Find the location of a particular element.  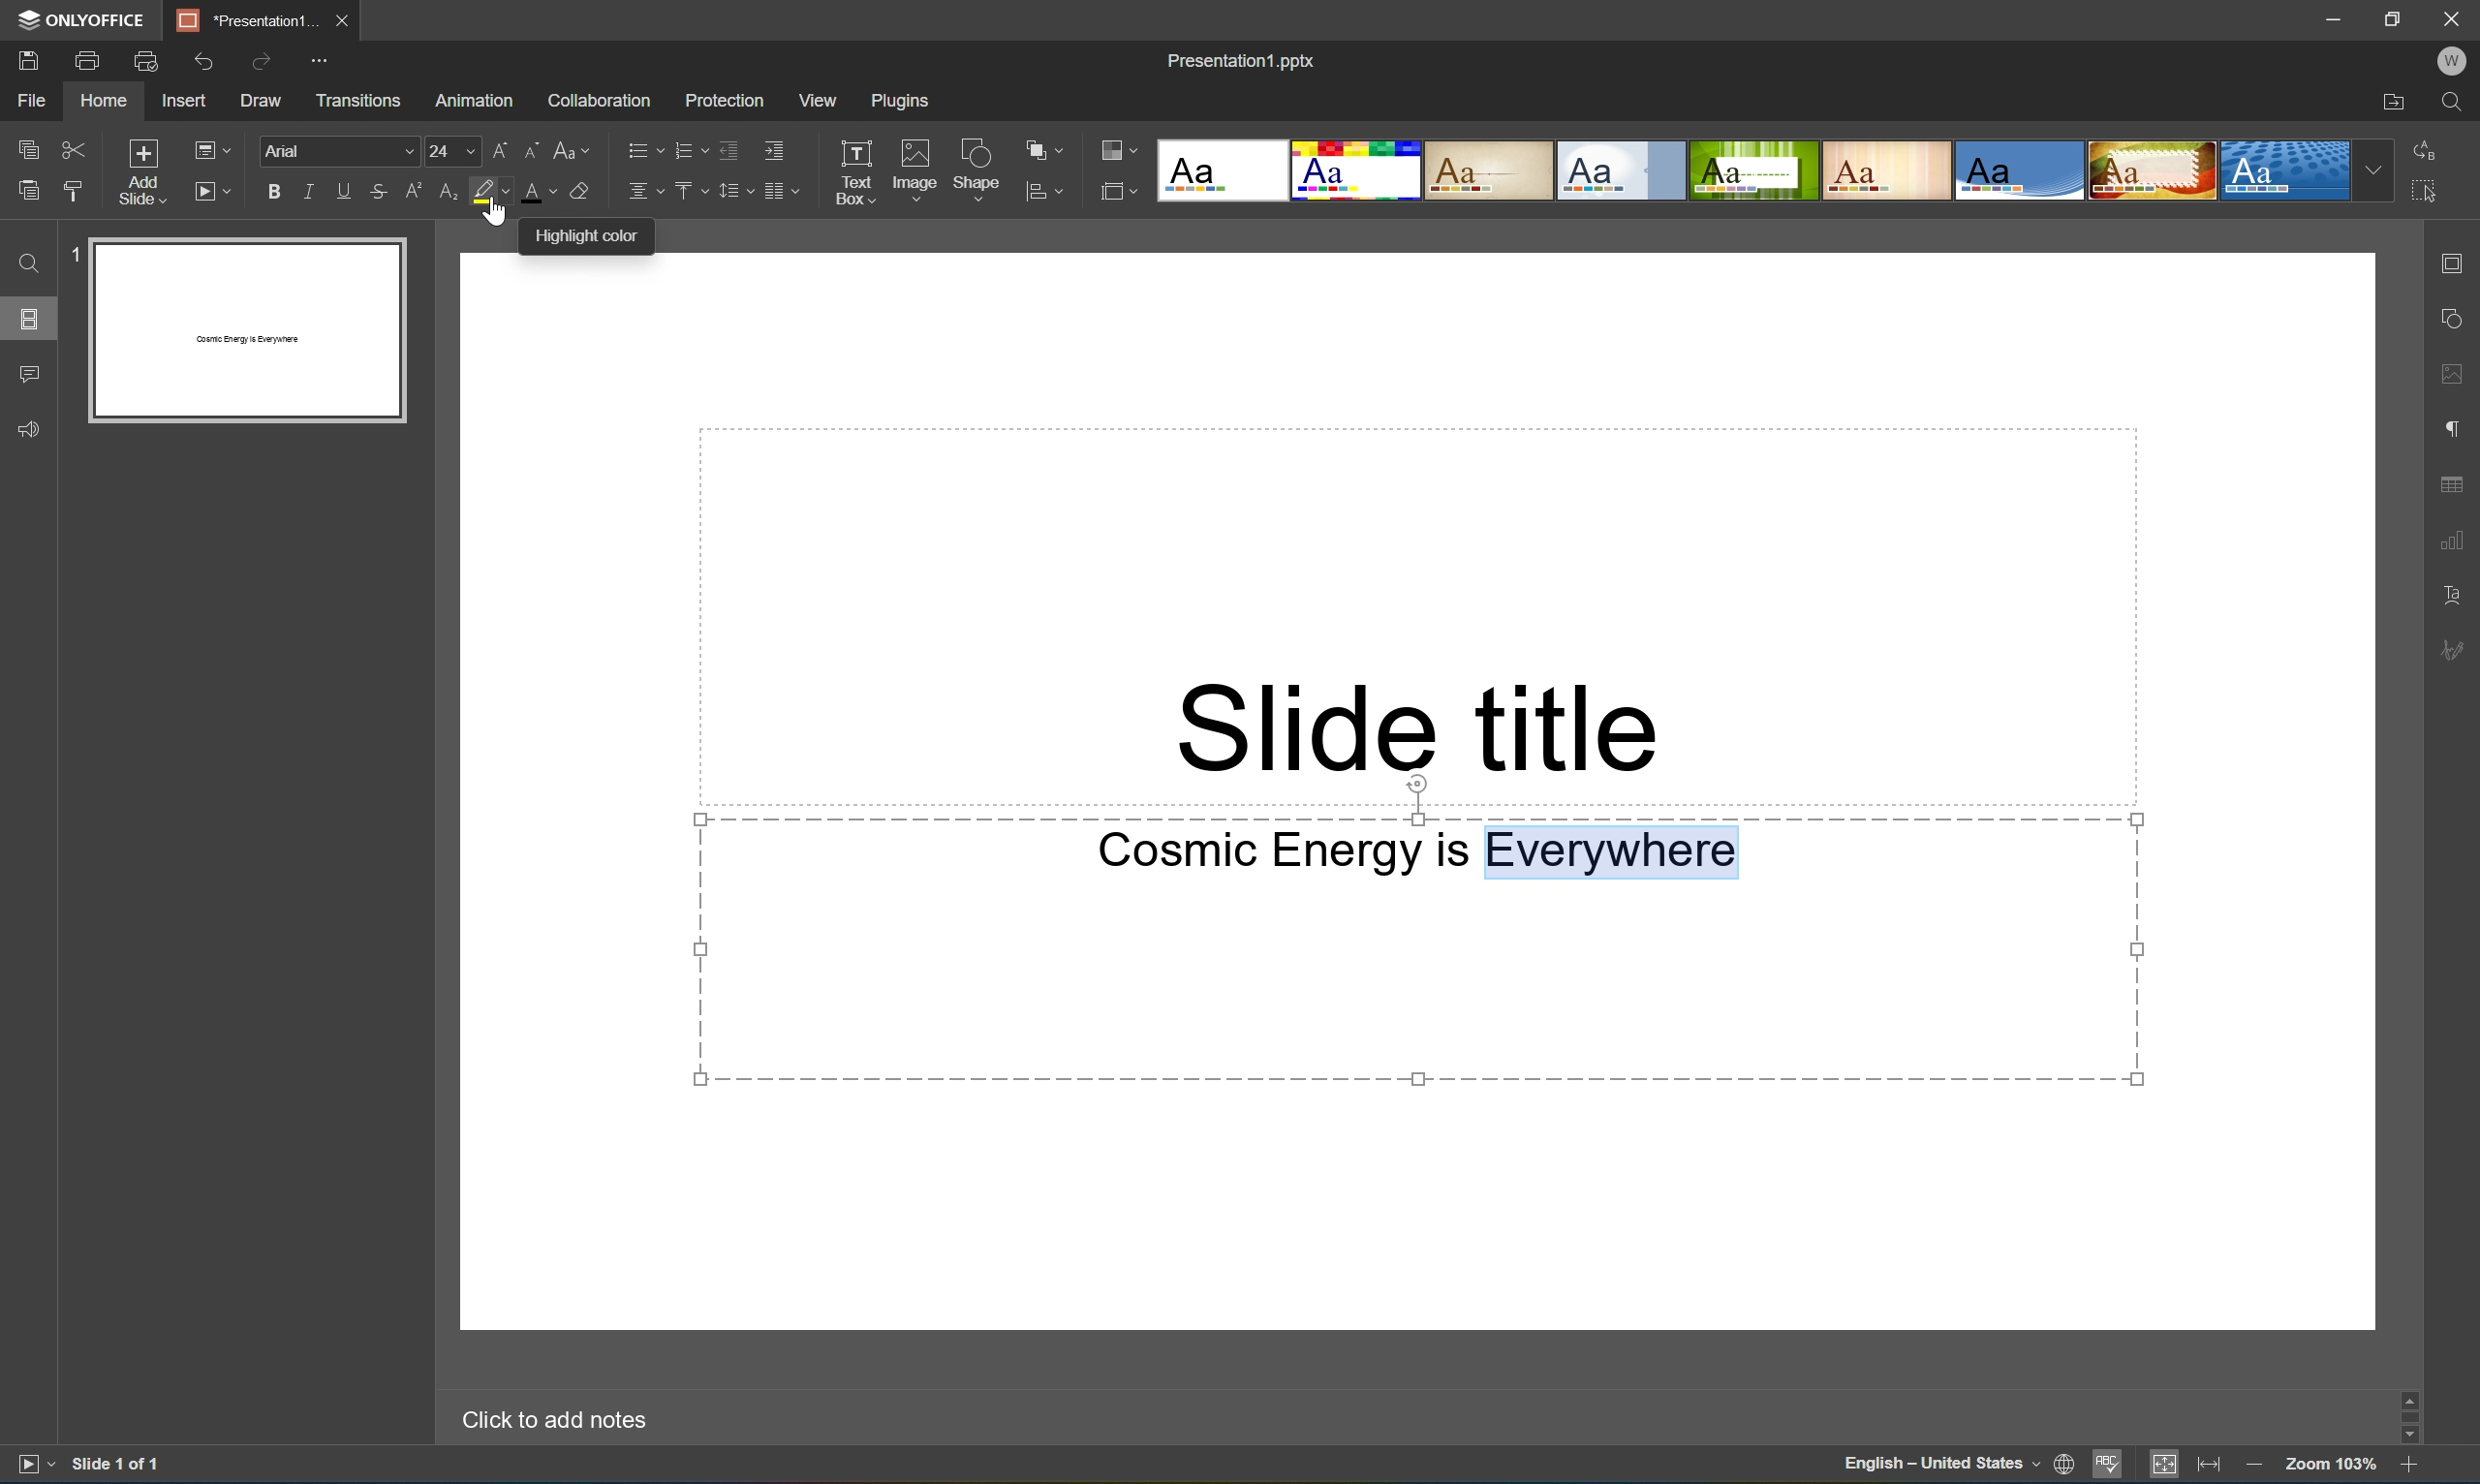

Cosmic Energy is Everywhere is located at coordinates (1417, 853).